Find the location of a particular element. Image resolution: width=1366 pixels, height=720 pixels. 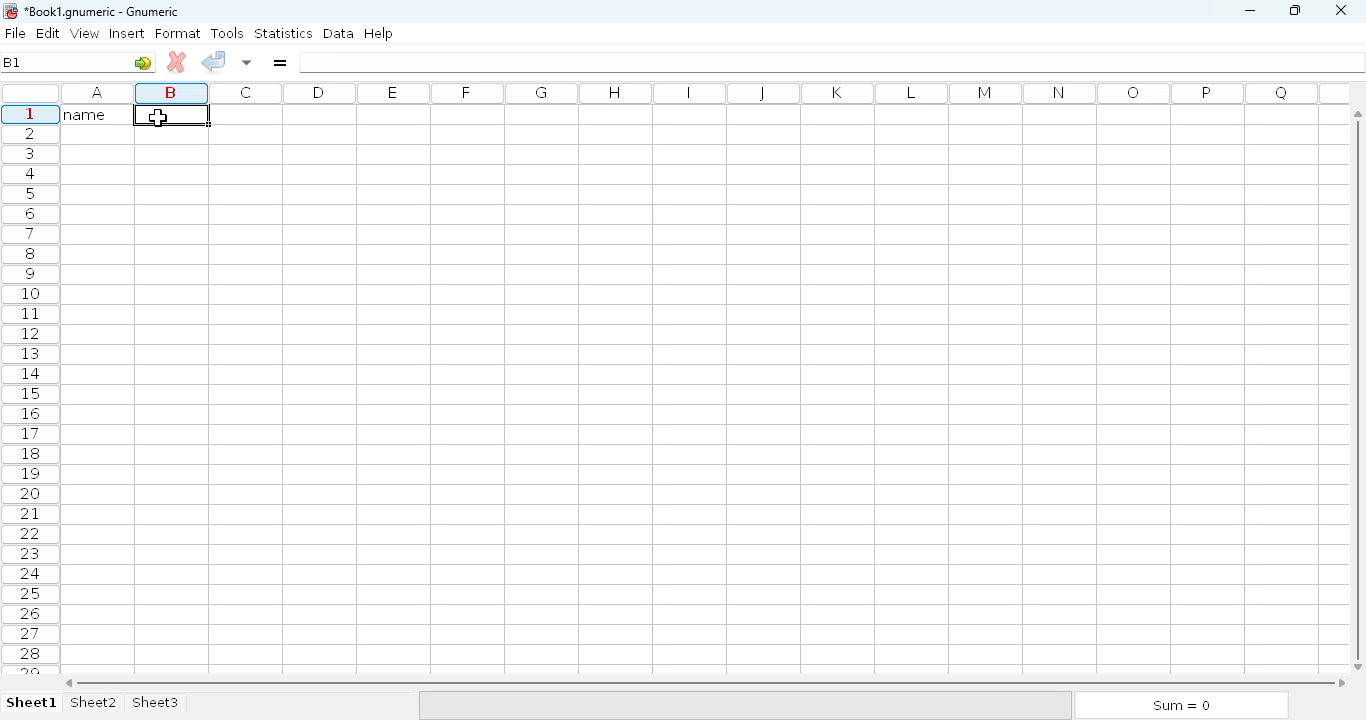

minimize is located at coordinates (1249, 11).